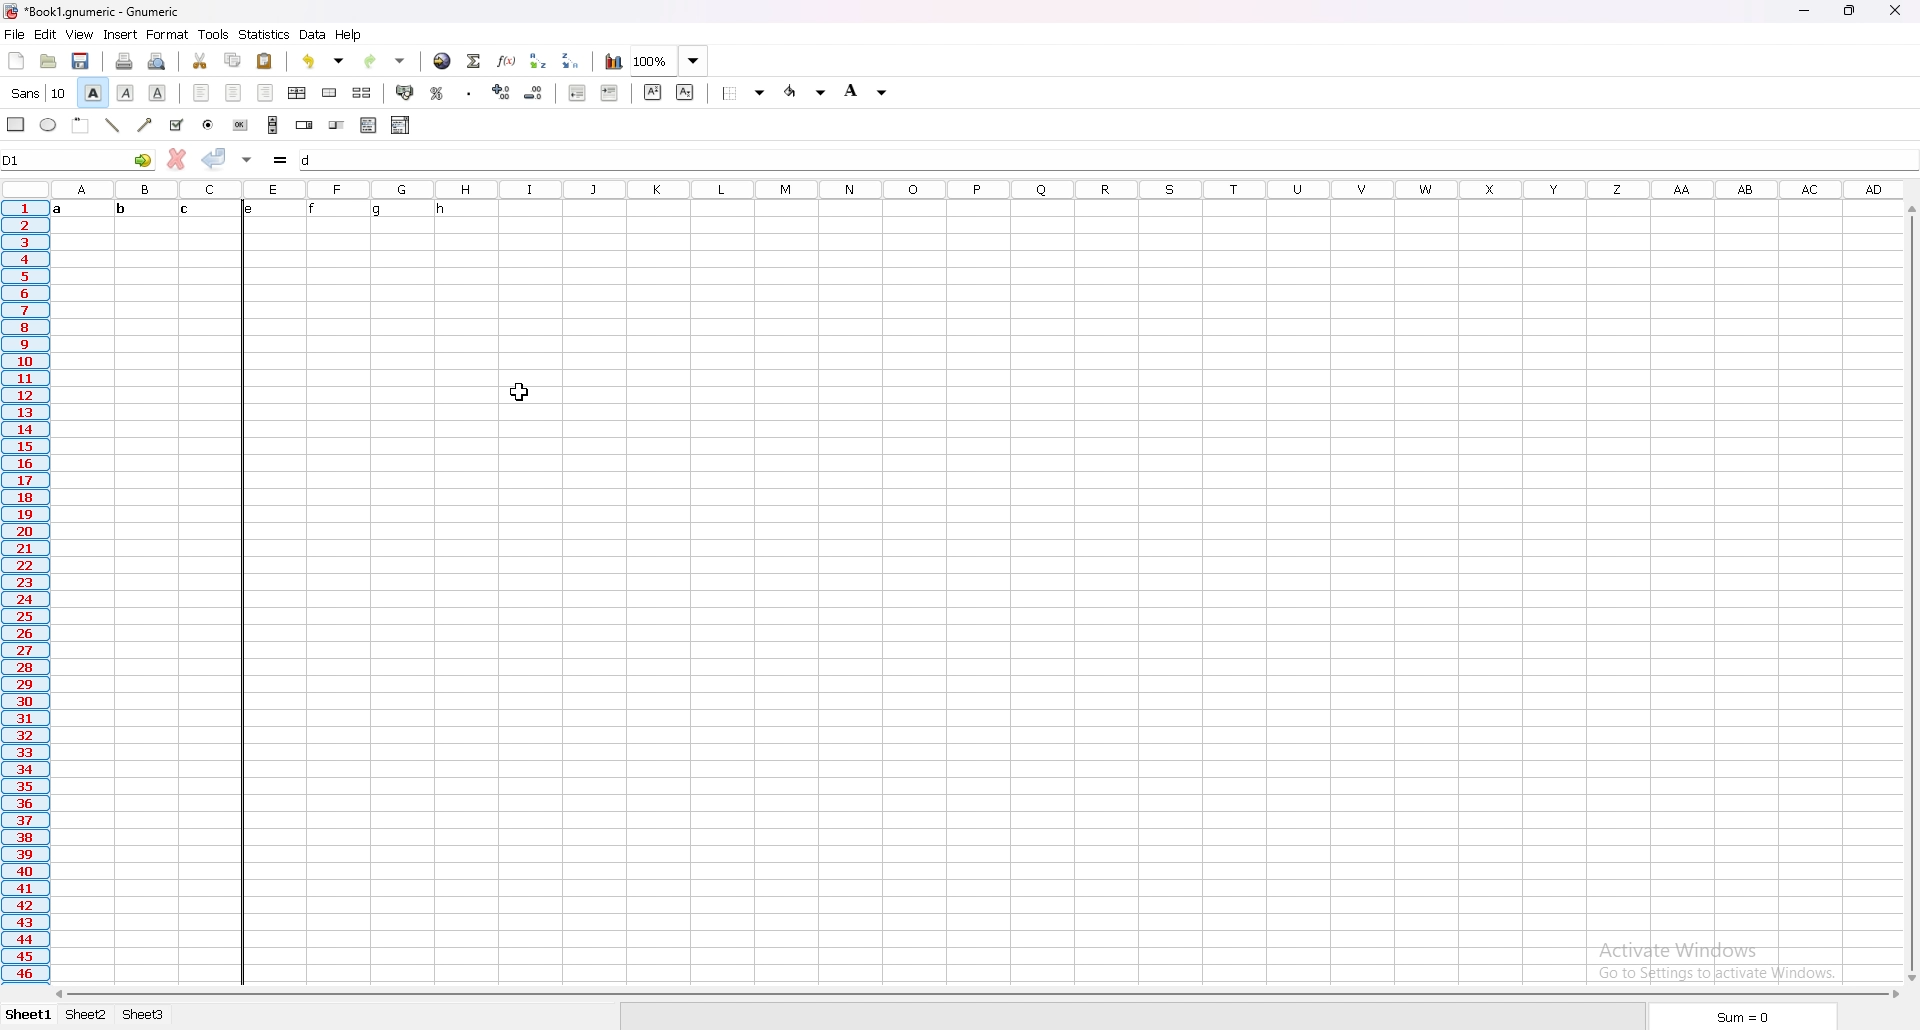 The width and height of the screenshot is (1920, 1030). What do you see at coordinates (362, 92) in the screenshot?
I see `split merged cell` at bounding box center [362, 92].